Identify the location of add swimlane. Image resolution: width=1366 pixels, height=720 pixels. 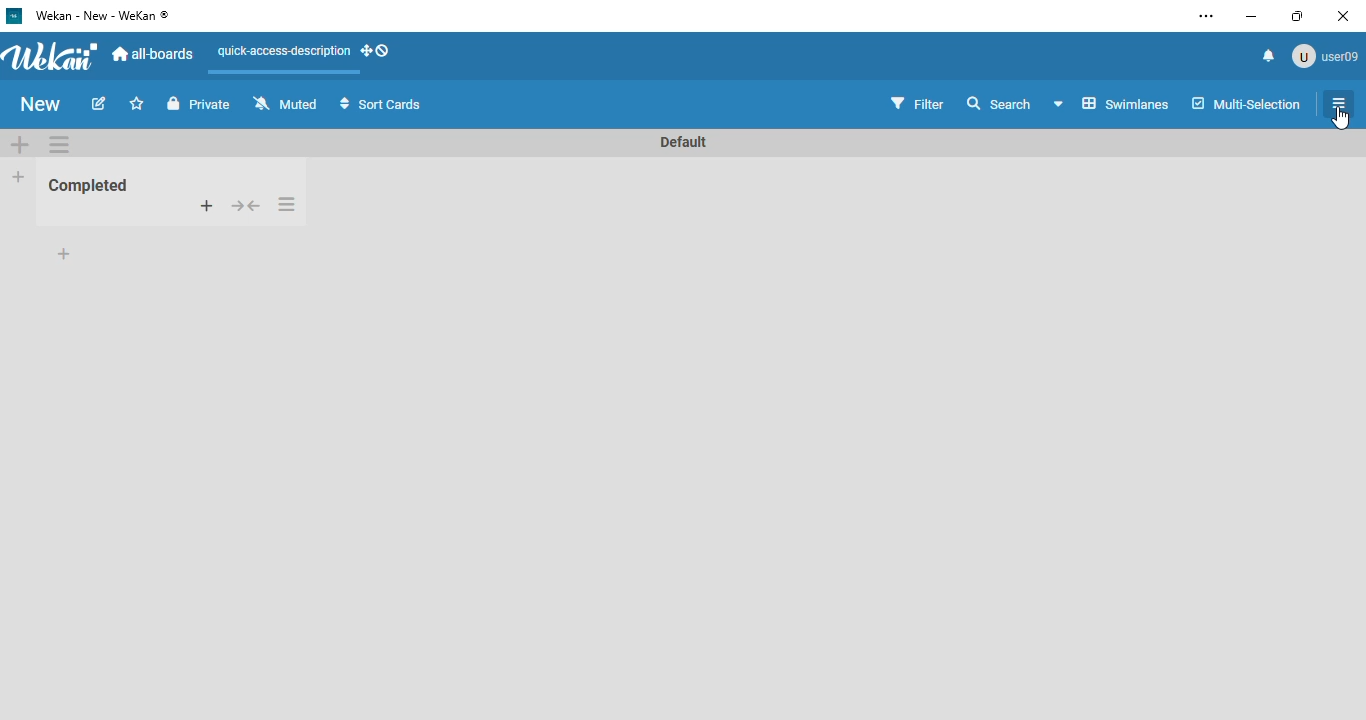
(21, 144).